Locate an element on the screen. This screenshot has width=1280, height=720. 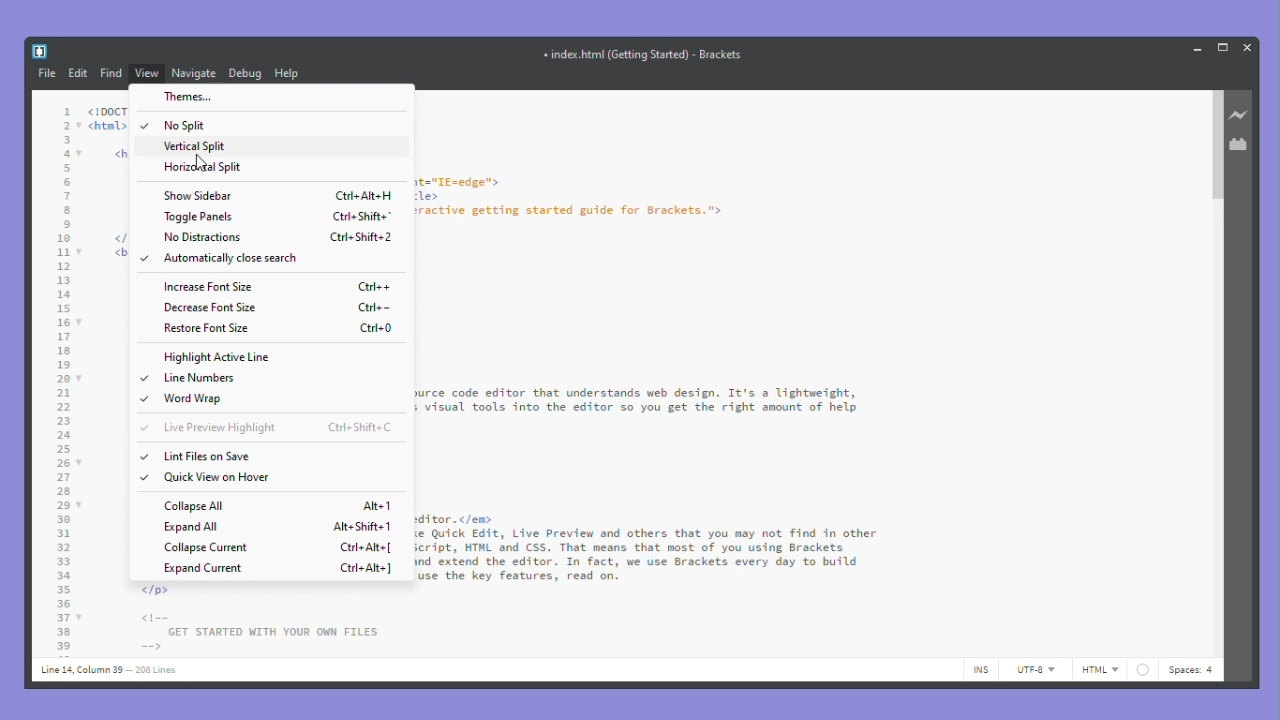
quick view on hover is located at coordinates (219, 479).